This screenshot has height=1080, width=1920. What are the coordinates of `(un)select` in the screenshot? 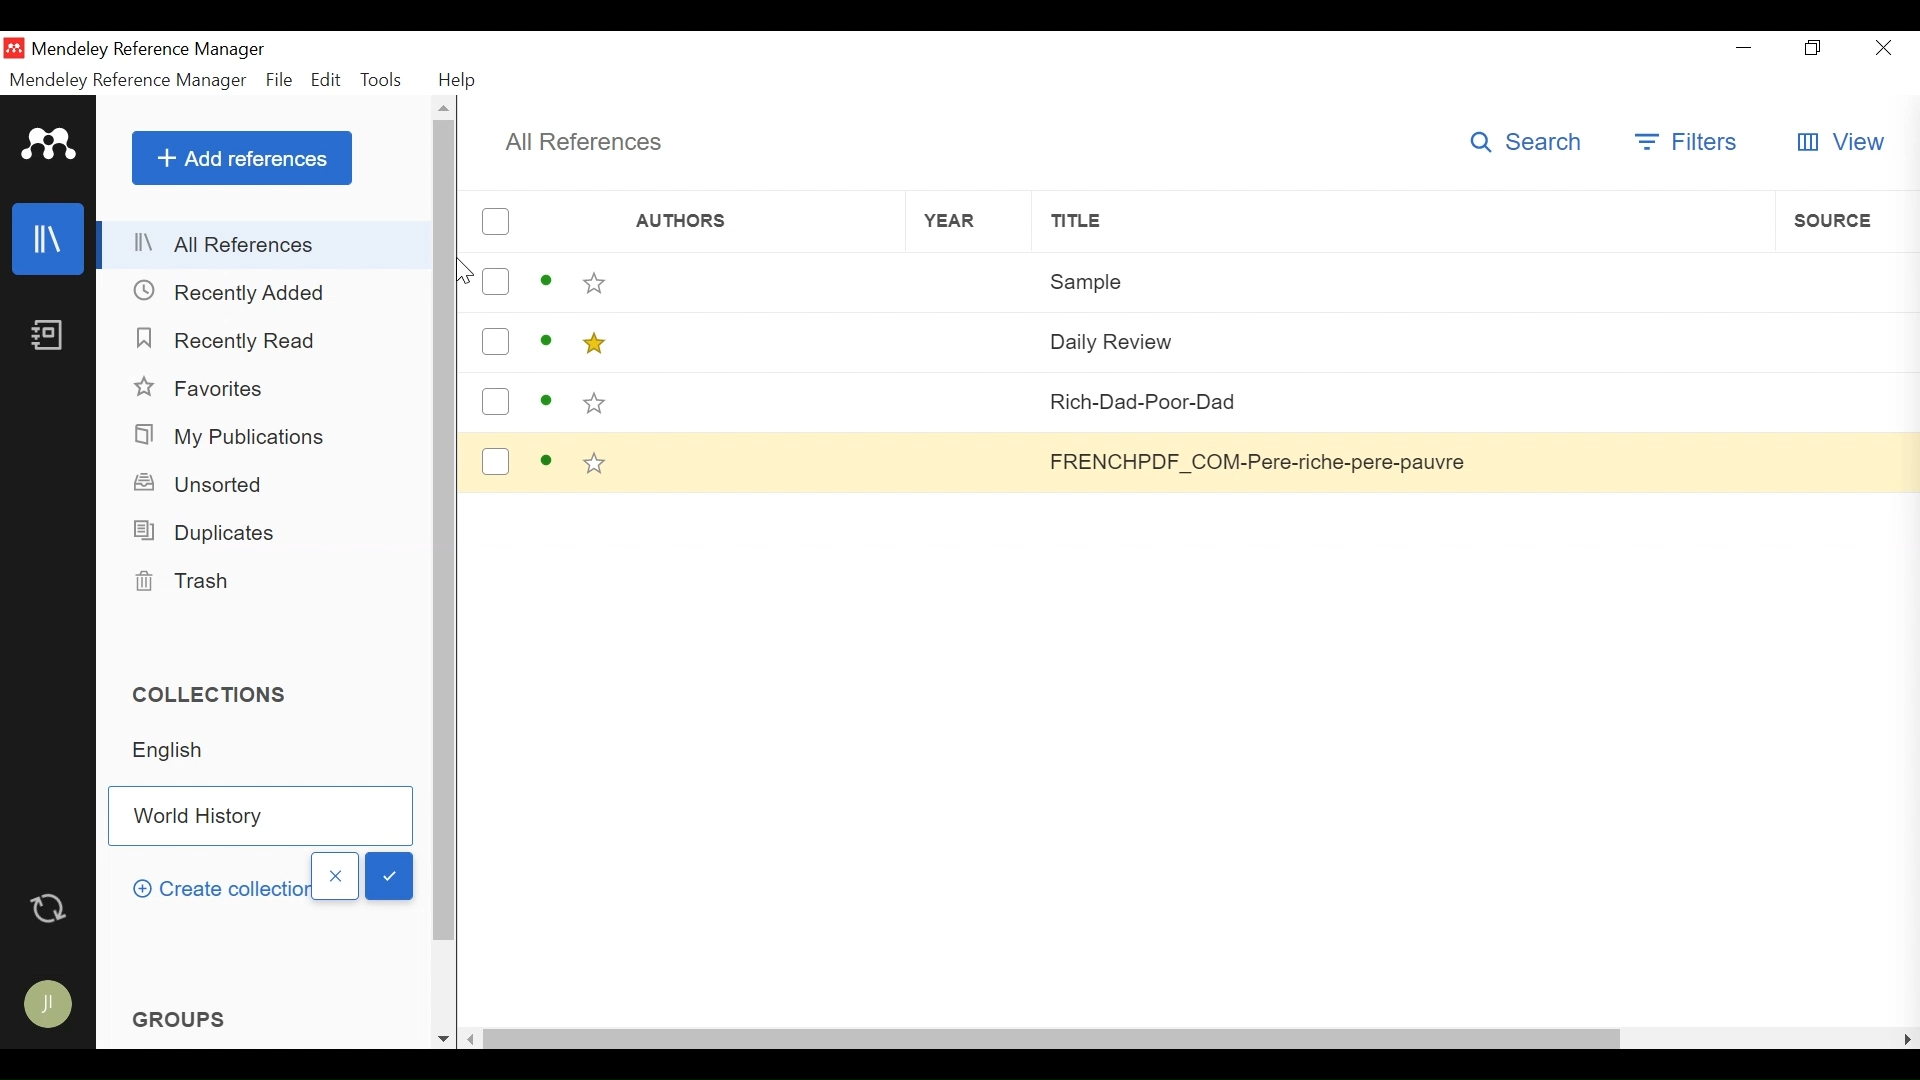 It's located at (494, 342).